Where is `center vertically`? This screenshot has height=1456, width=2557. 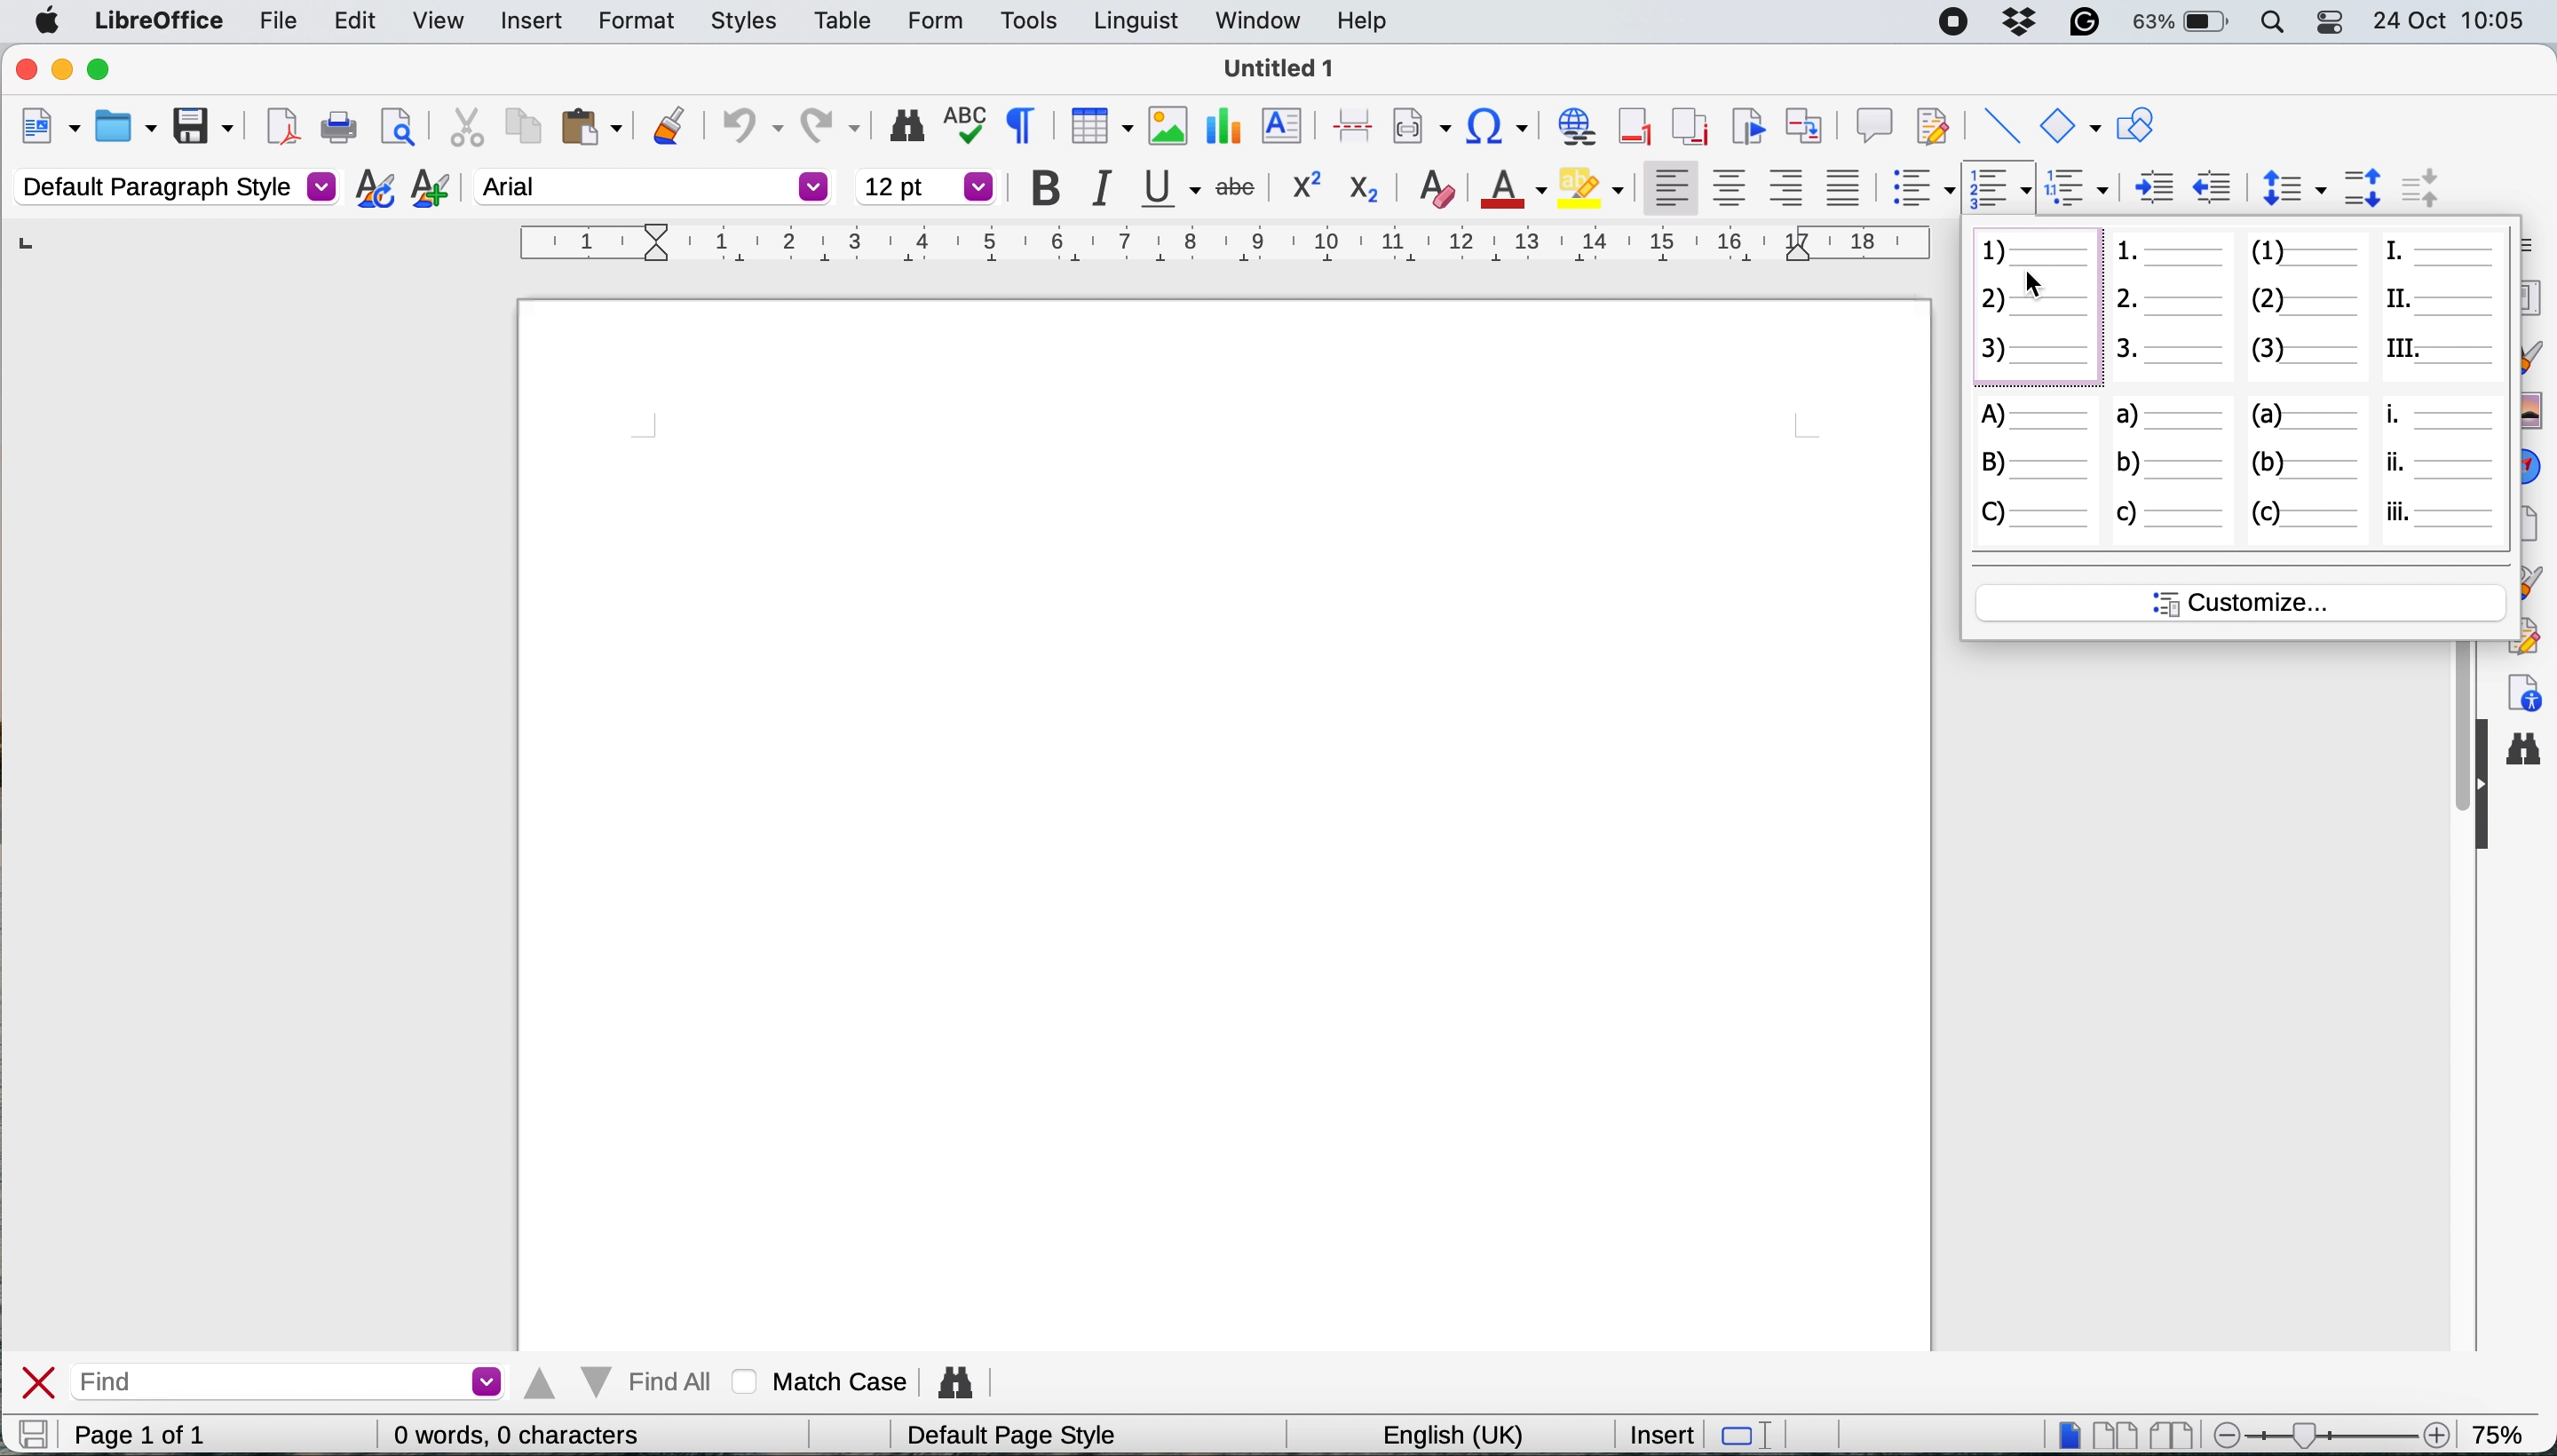
center vertically is located at coordinates (1730, 187).